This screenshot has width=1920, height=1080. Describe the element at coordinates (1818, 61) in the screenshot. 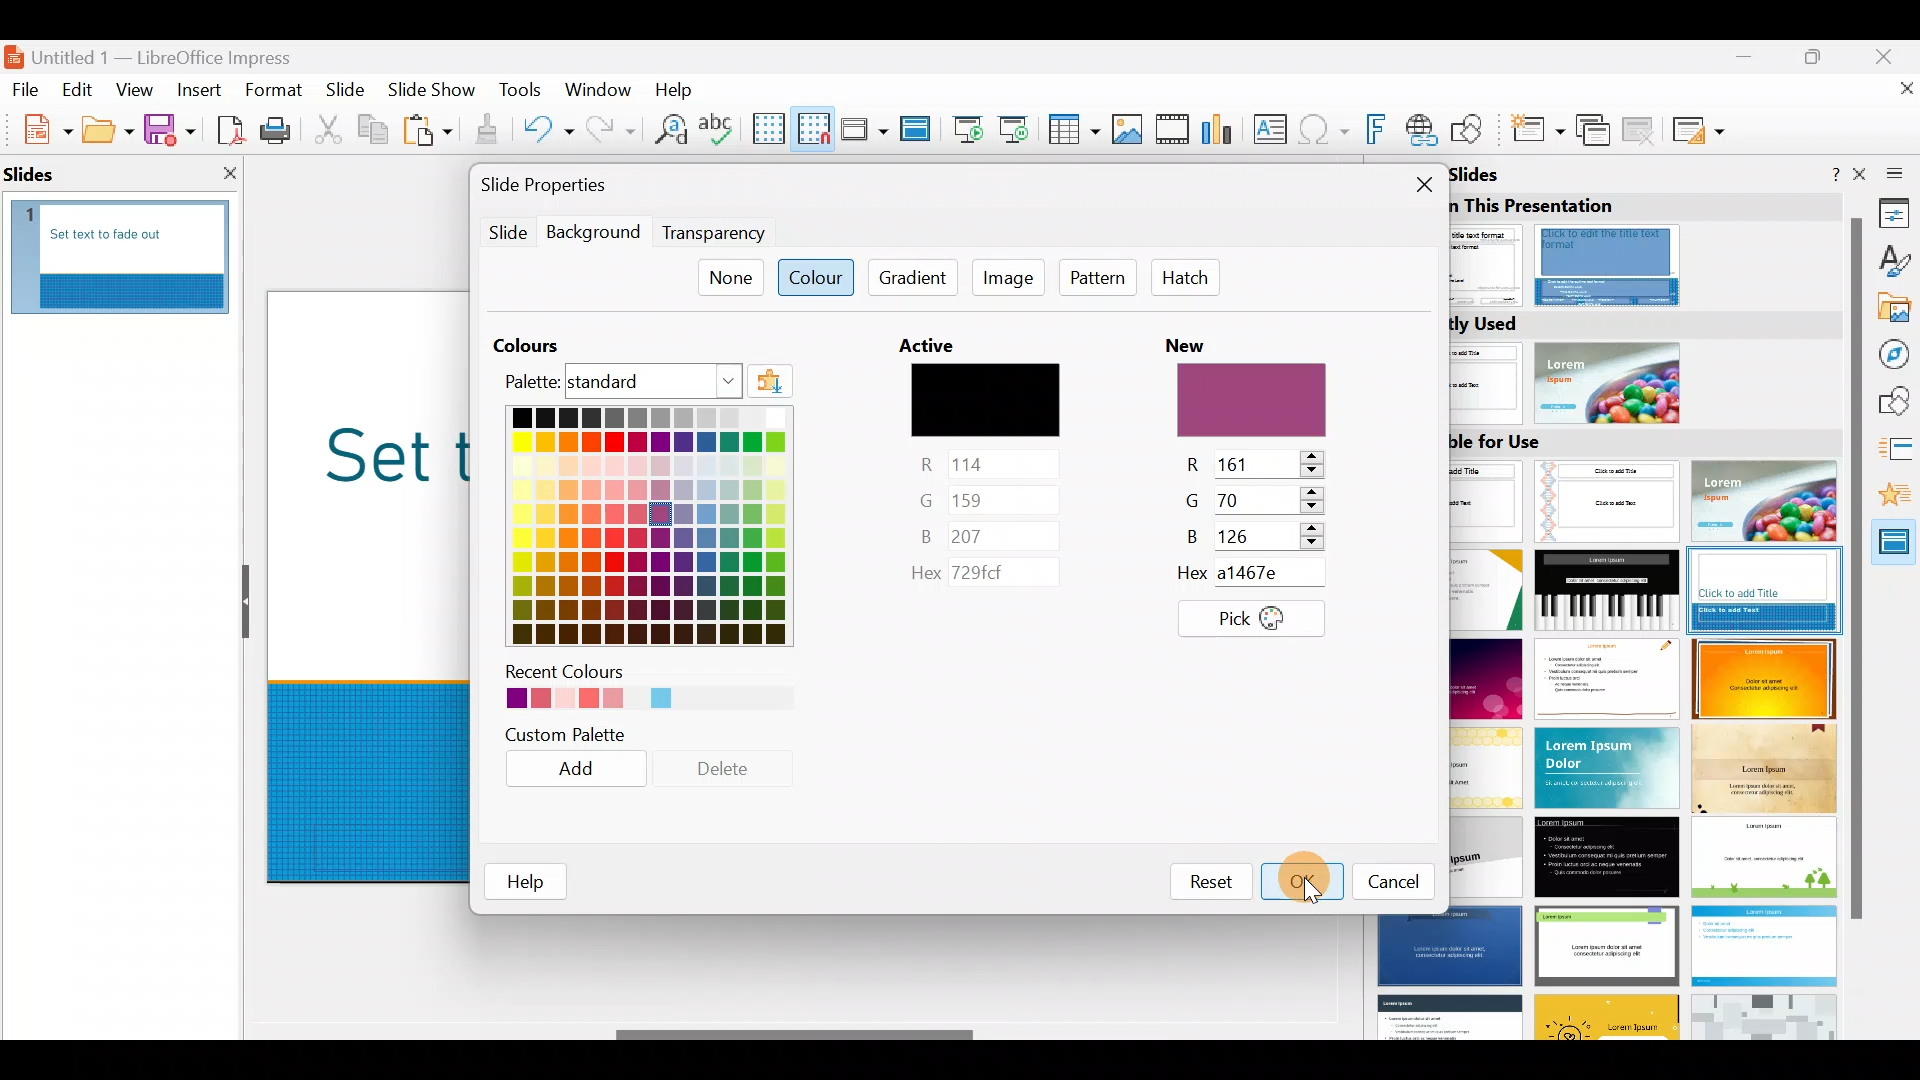

I see `Maximise` at that location.